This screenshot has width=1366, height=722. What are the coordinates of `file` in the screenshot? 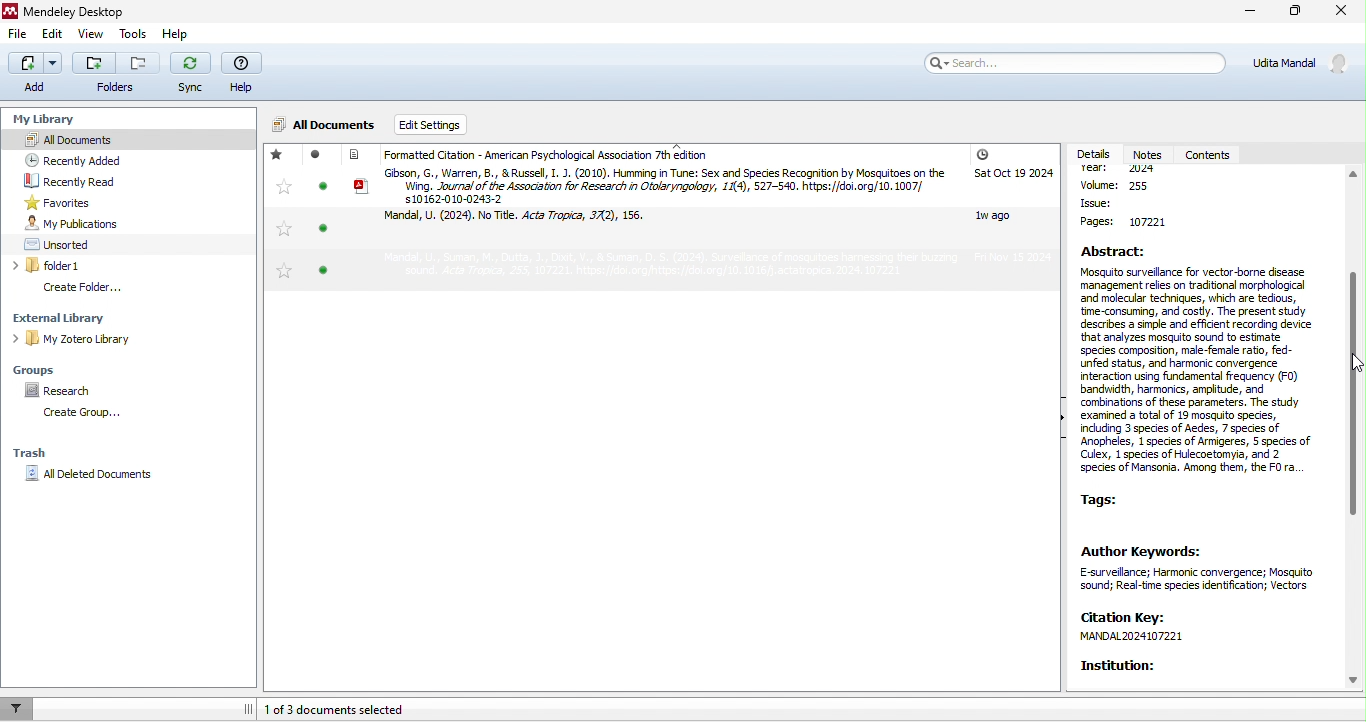 It's located at (20, 37).